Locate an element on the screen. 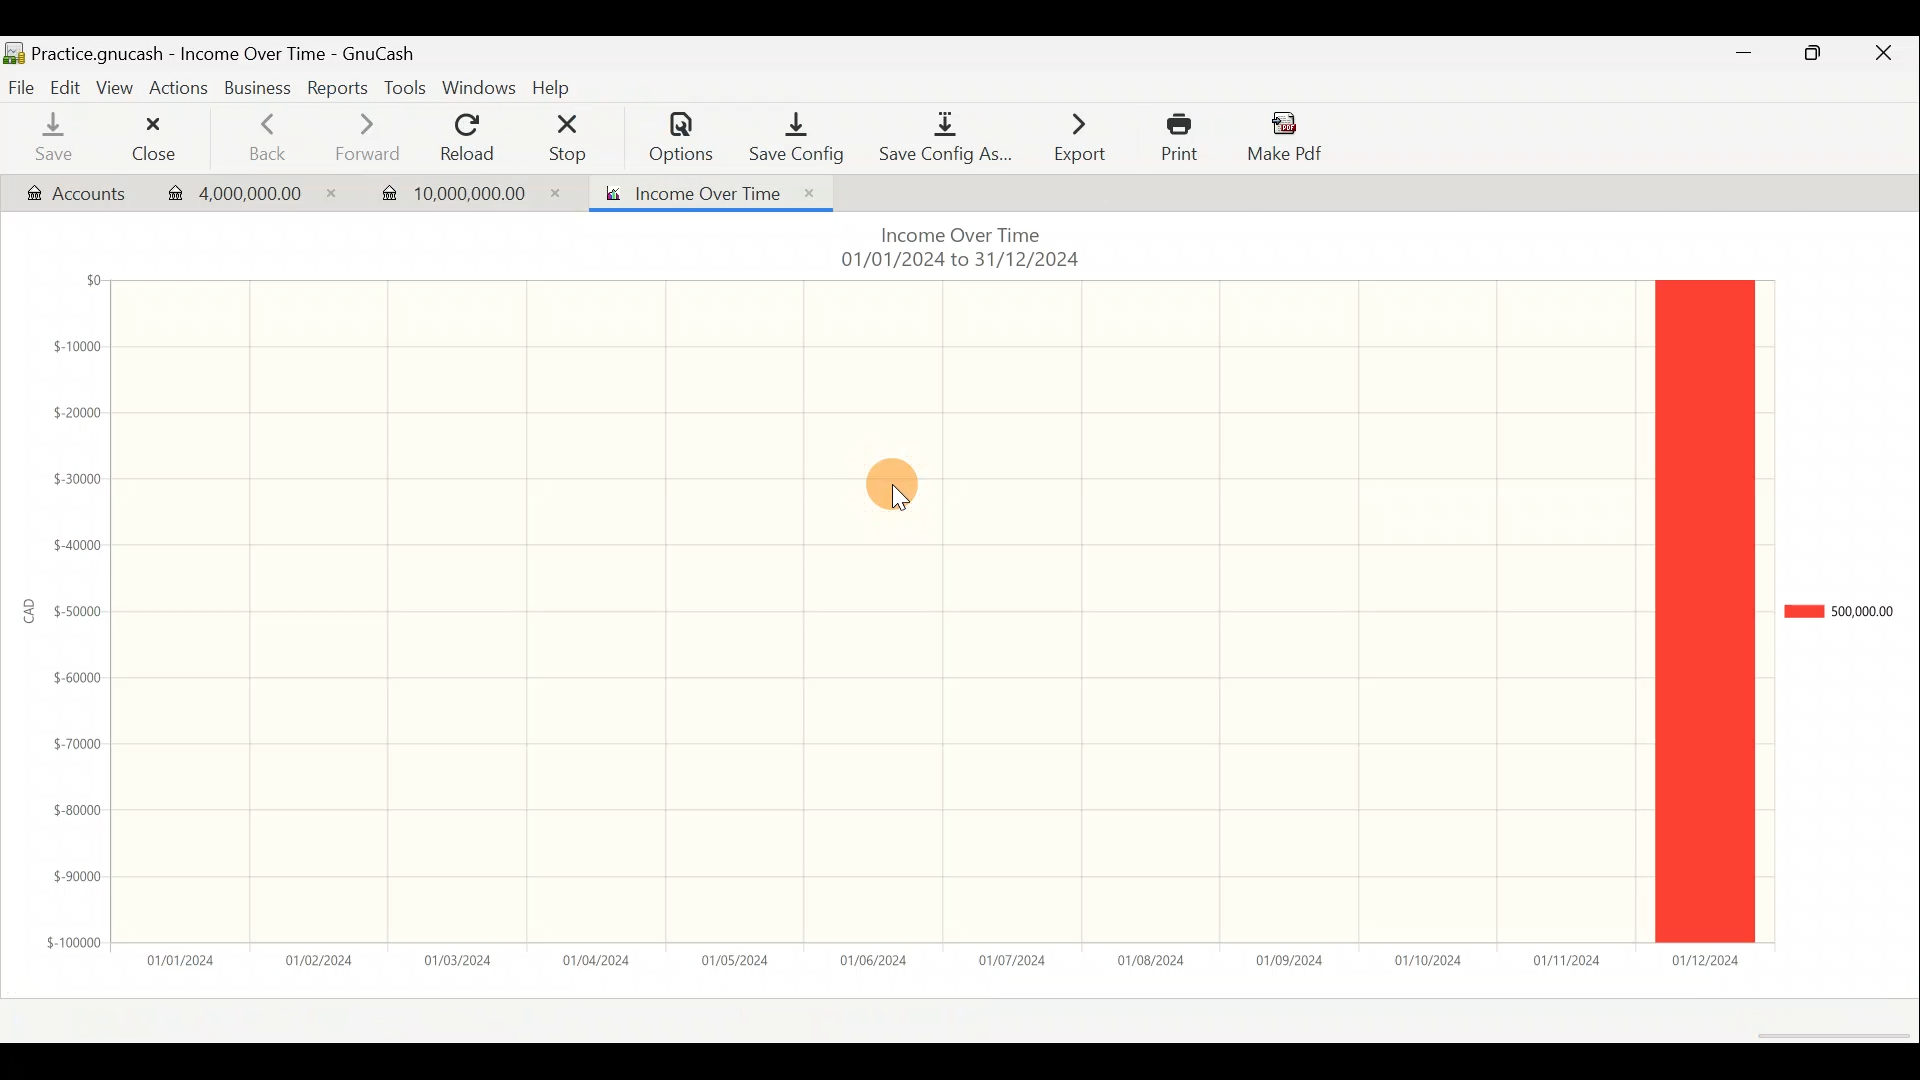 Image resolution: width=1920 pixels, height=1080 pixels. 10,000,000.00 is located at coordinates (473, 192).